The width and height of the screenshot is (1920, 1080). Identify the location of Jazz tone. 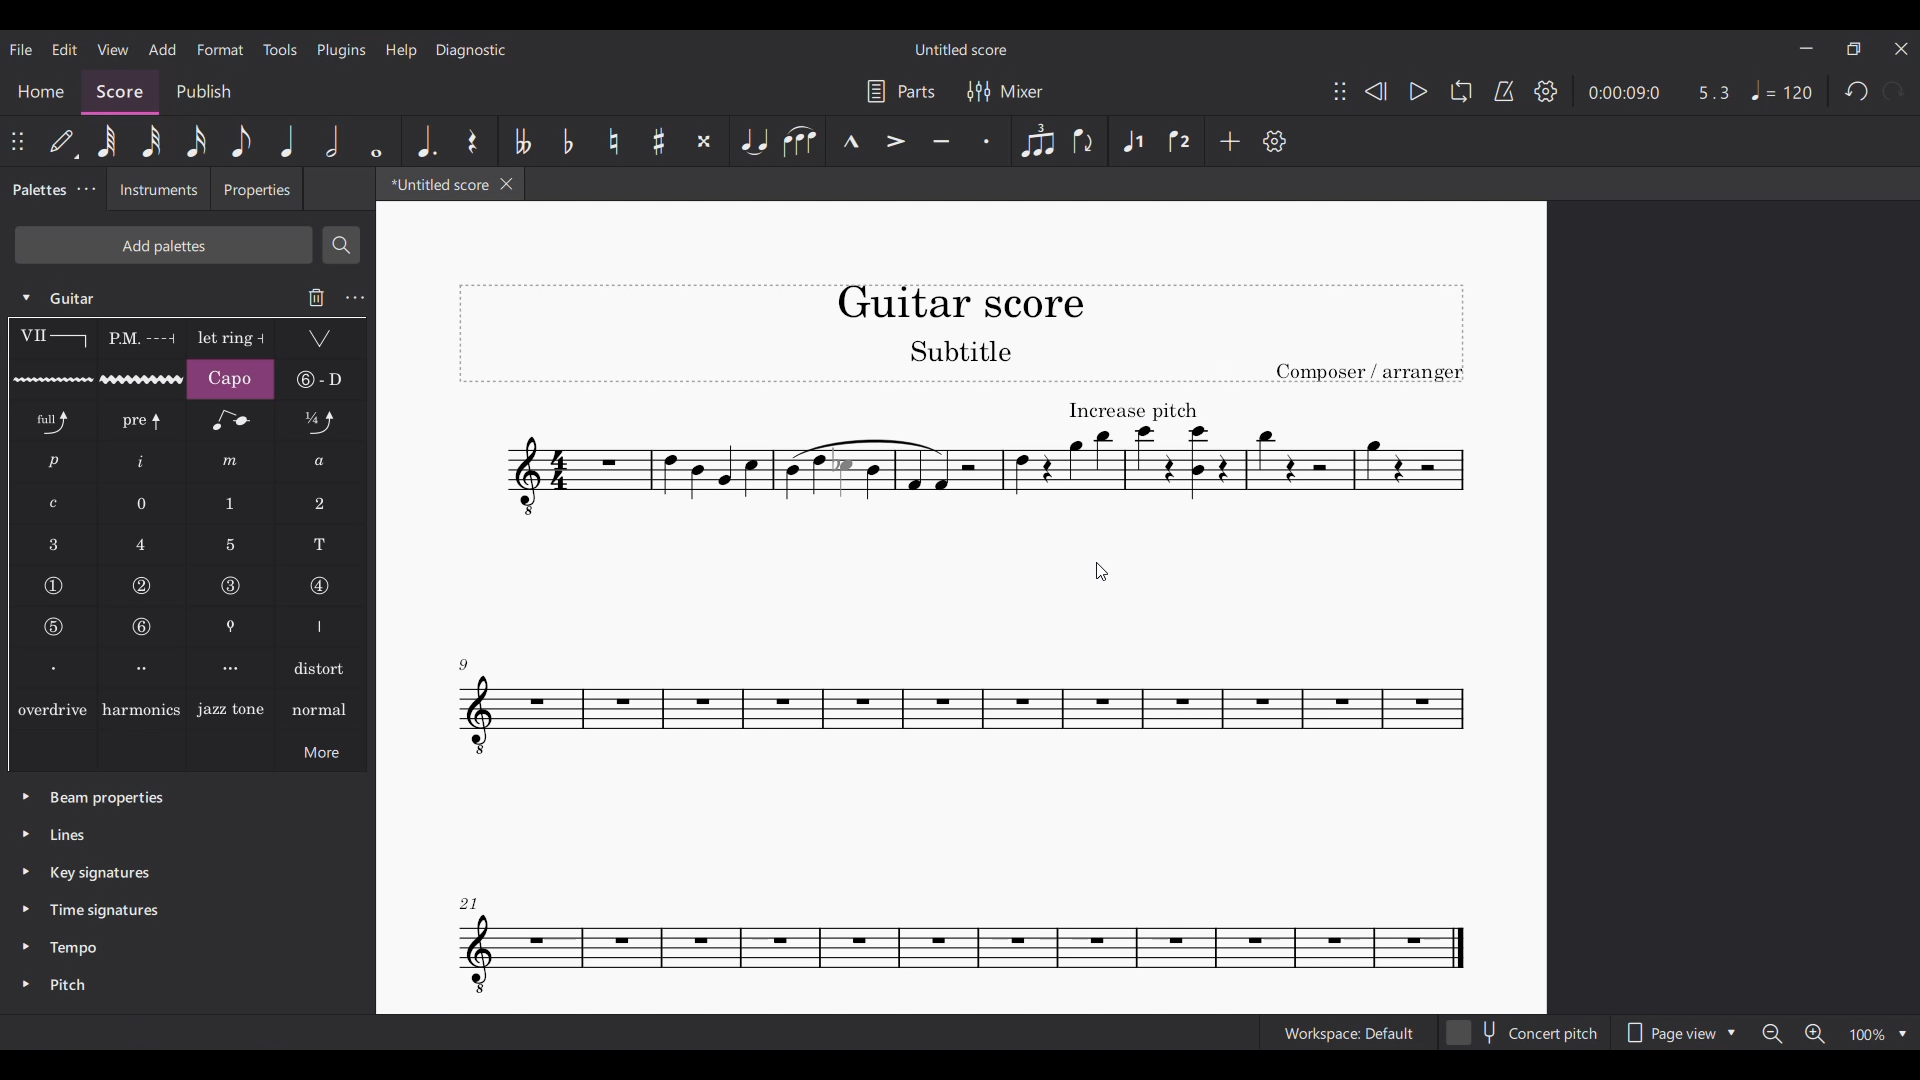
(231, 708).